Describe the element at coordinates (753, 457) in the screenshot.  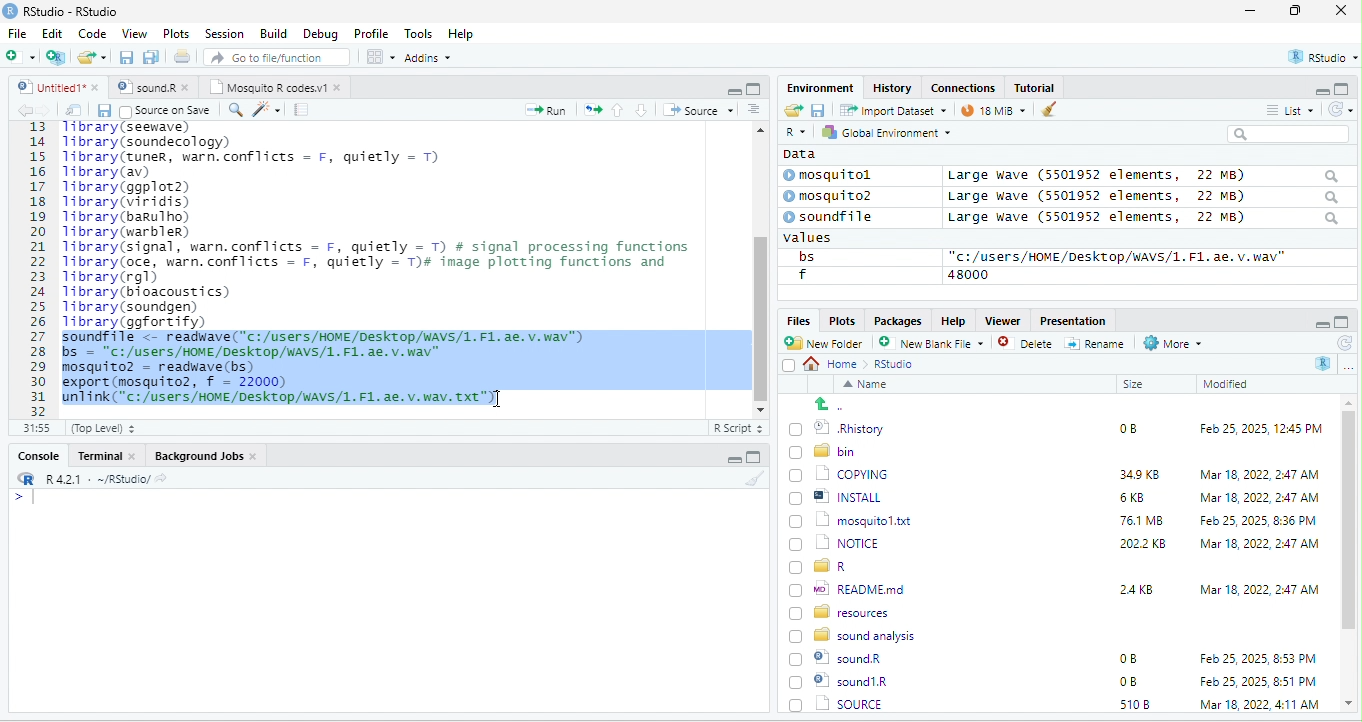
I see `maximize` at that location.